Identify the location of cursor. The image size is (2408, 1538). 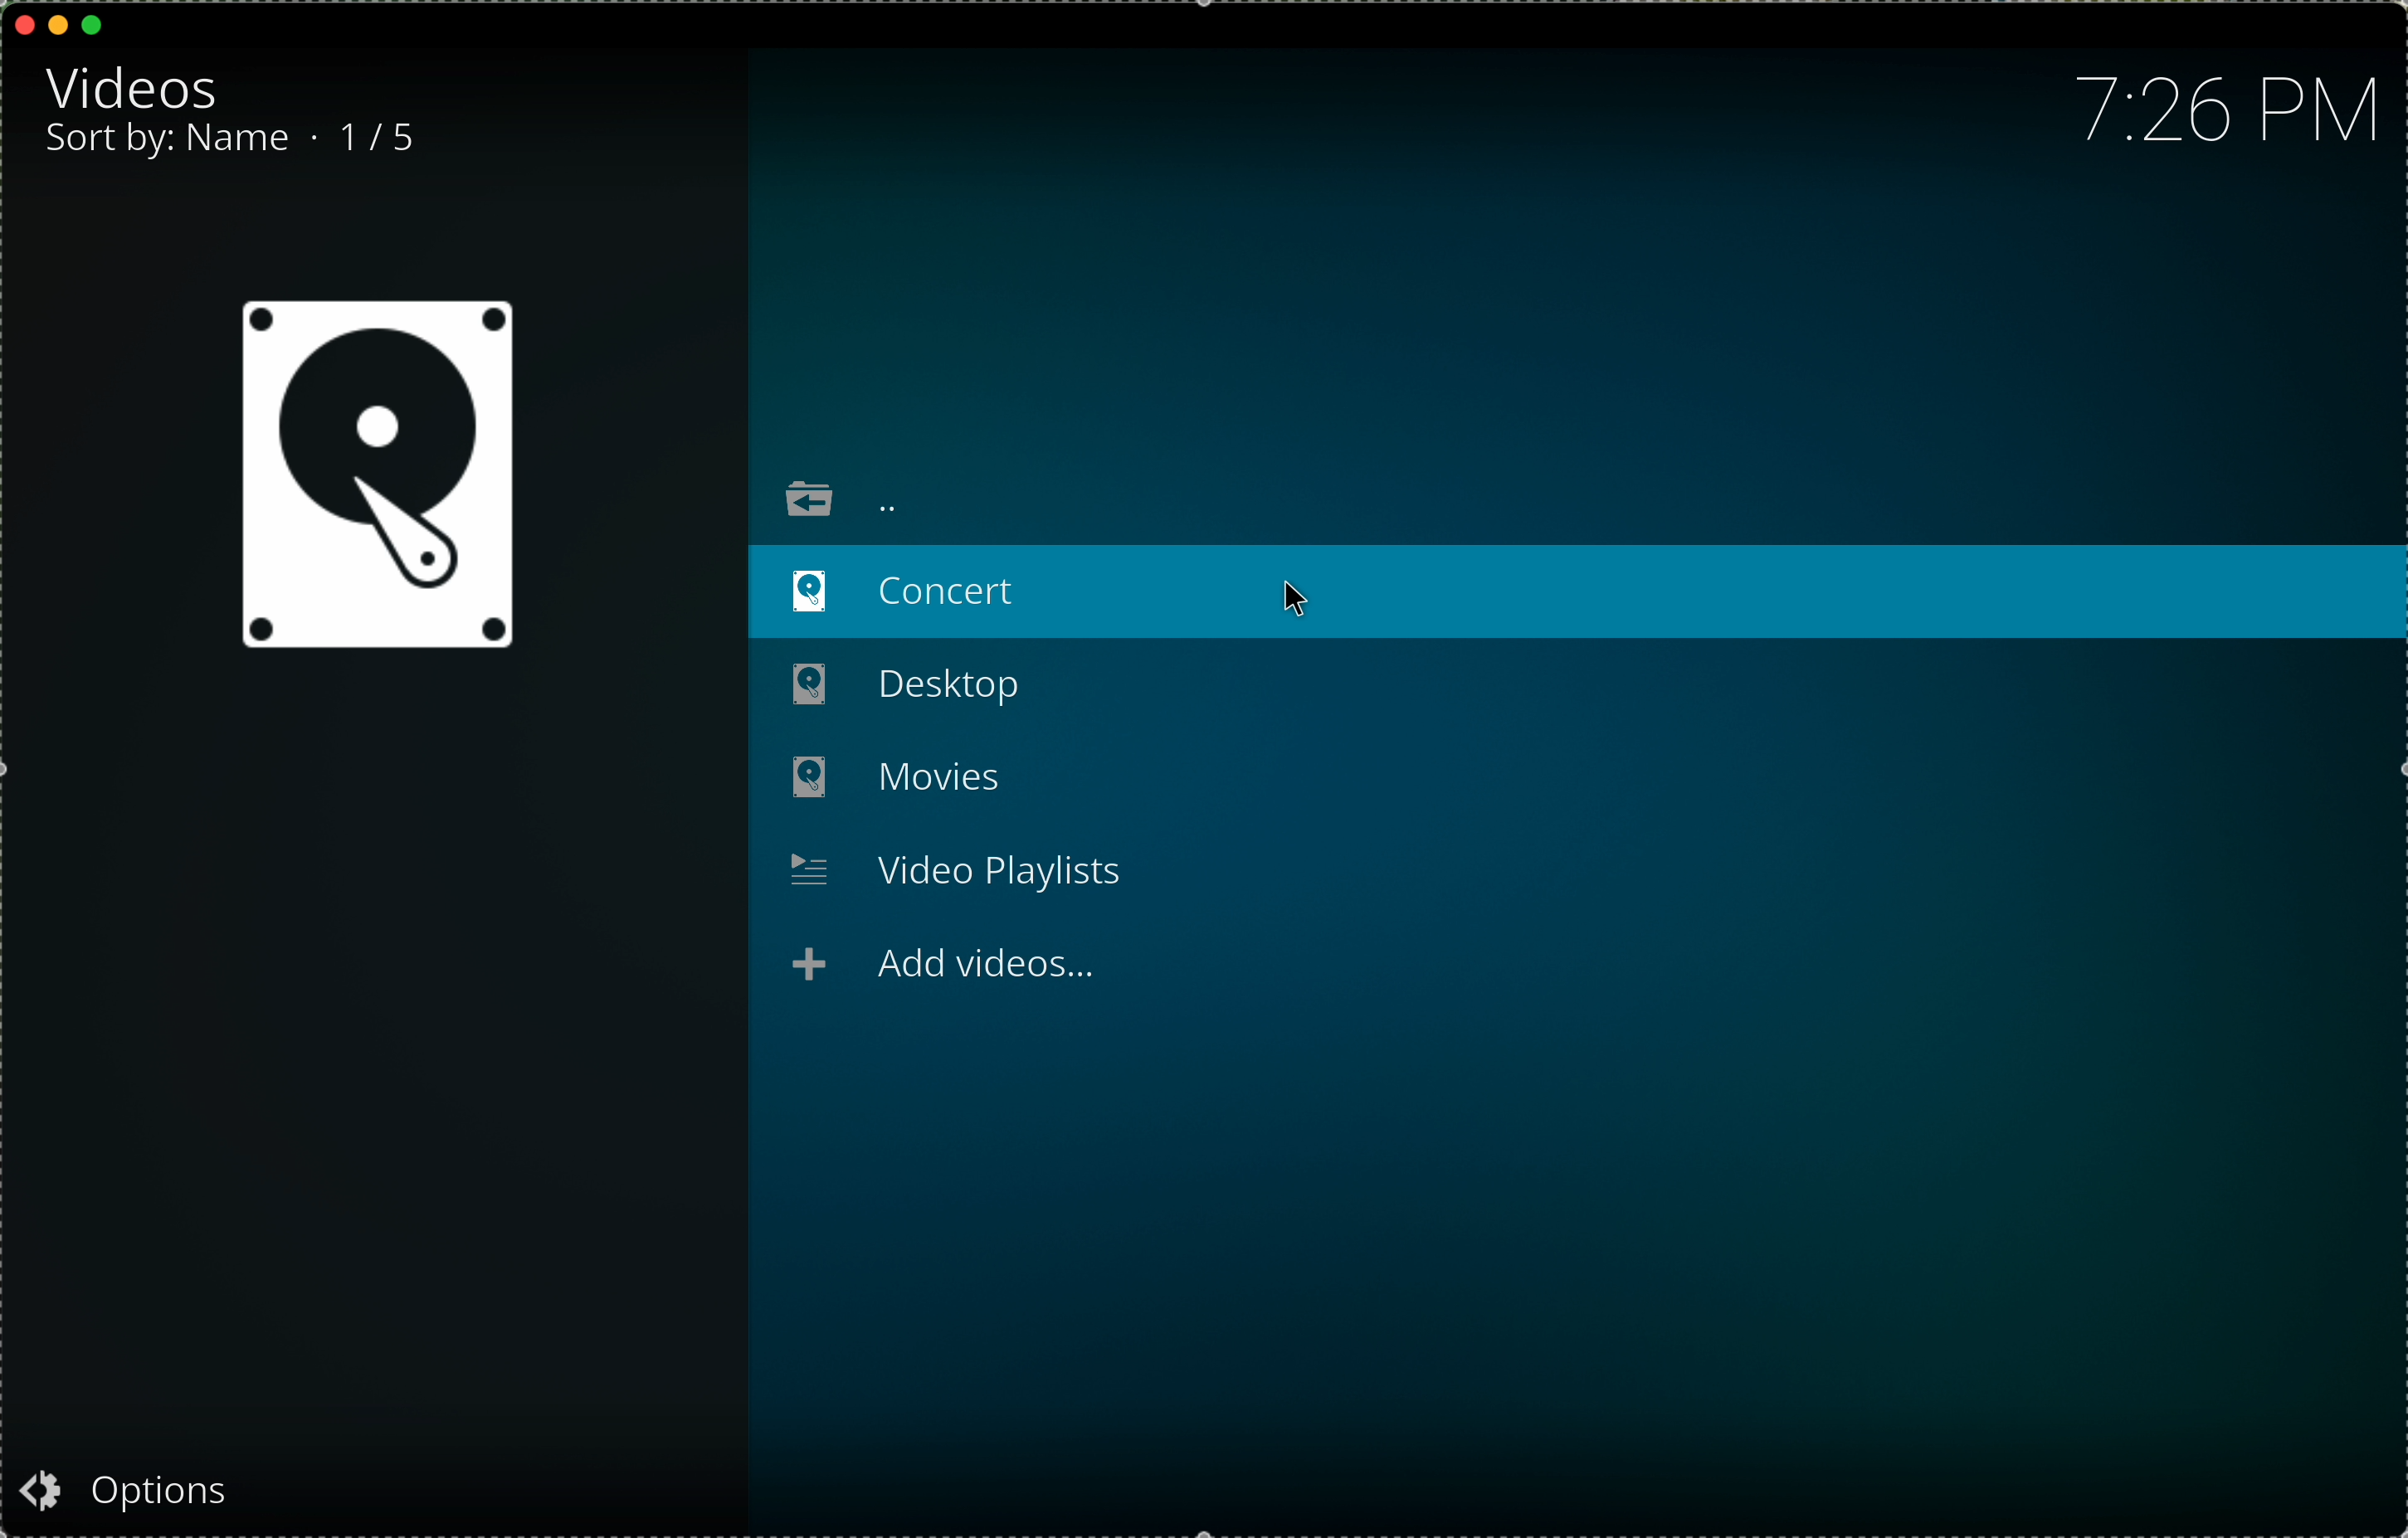
(1302, 605).